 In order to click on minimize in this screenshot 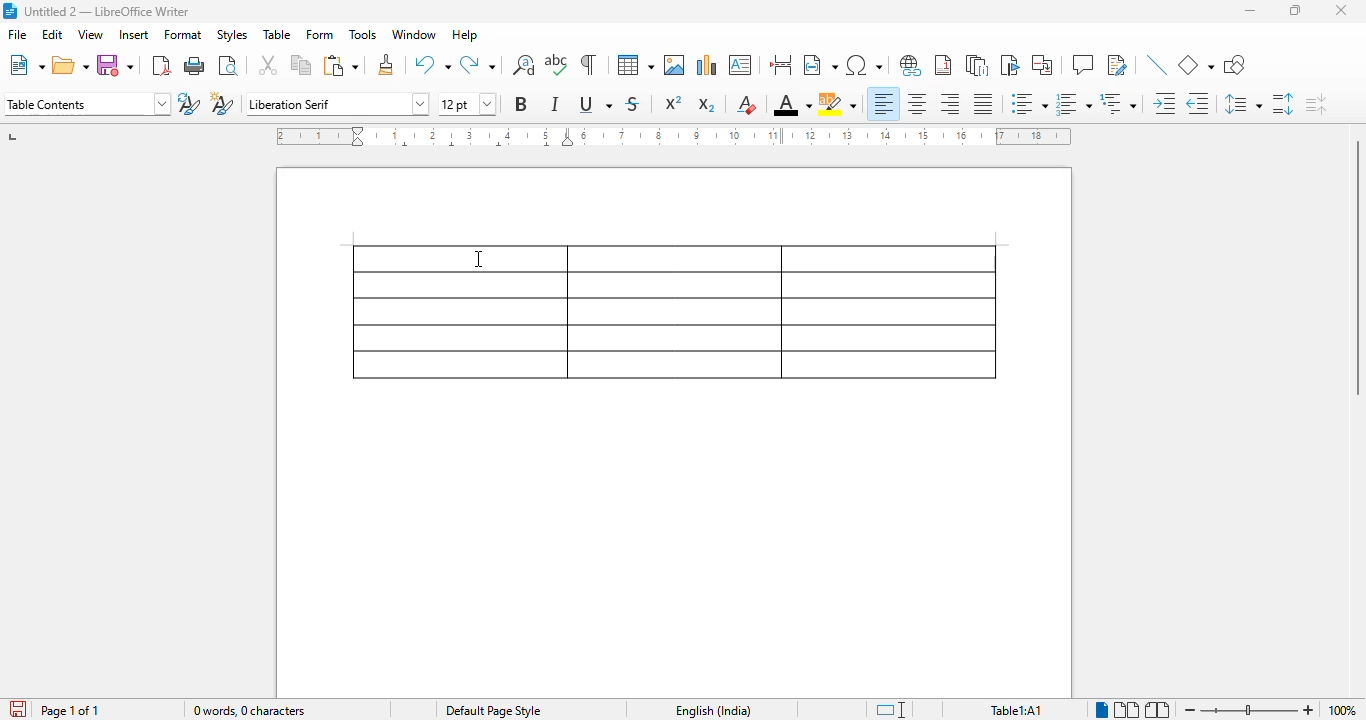, I will do `click(1250, 11)`.